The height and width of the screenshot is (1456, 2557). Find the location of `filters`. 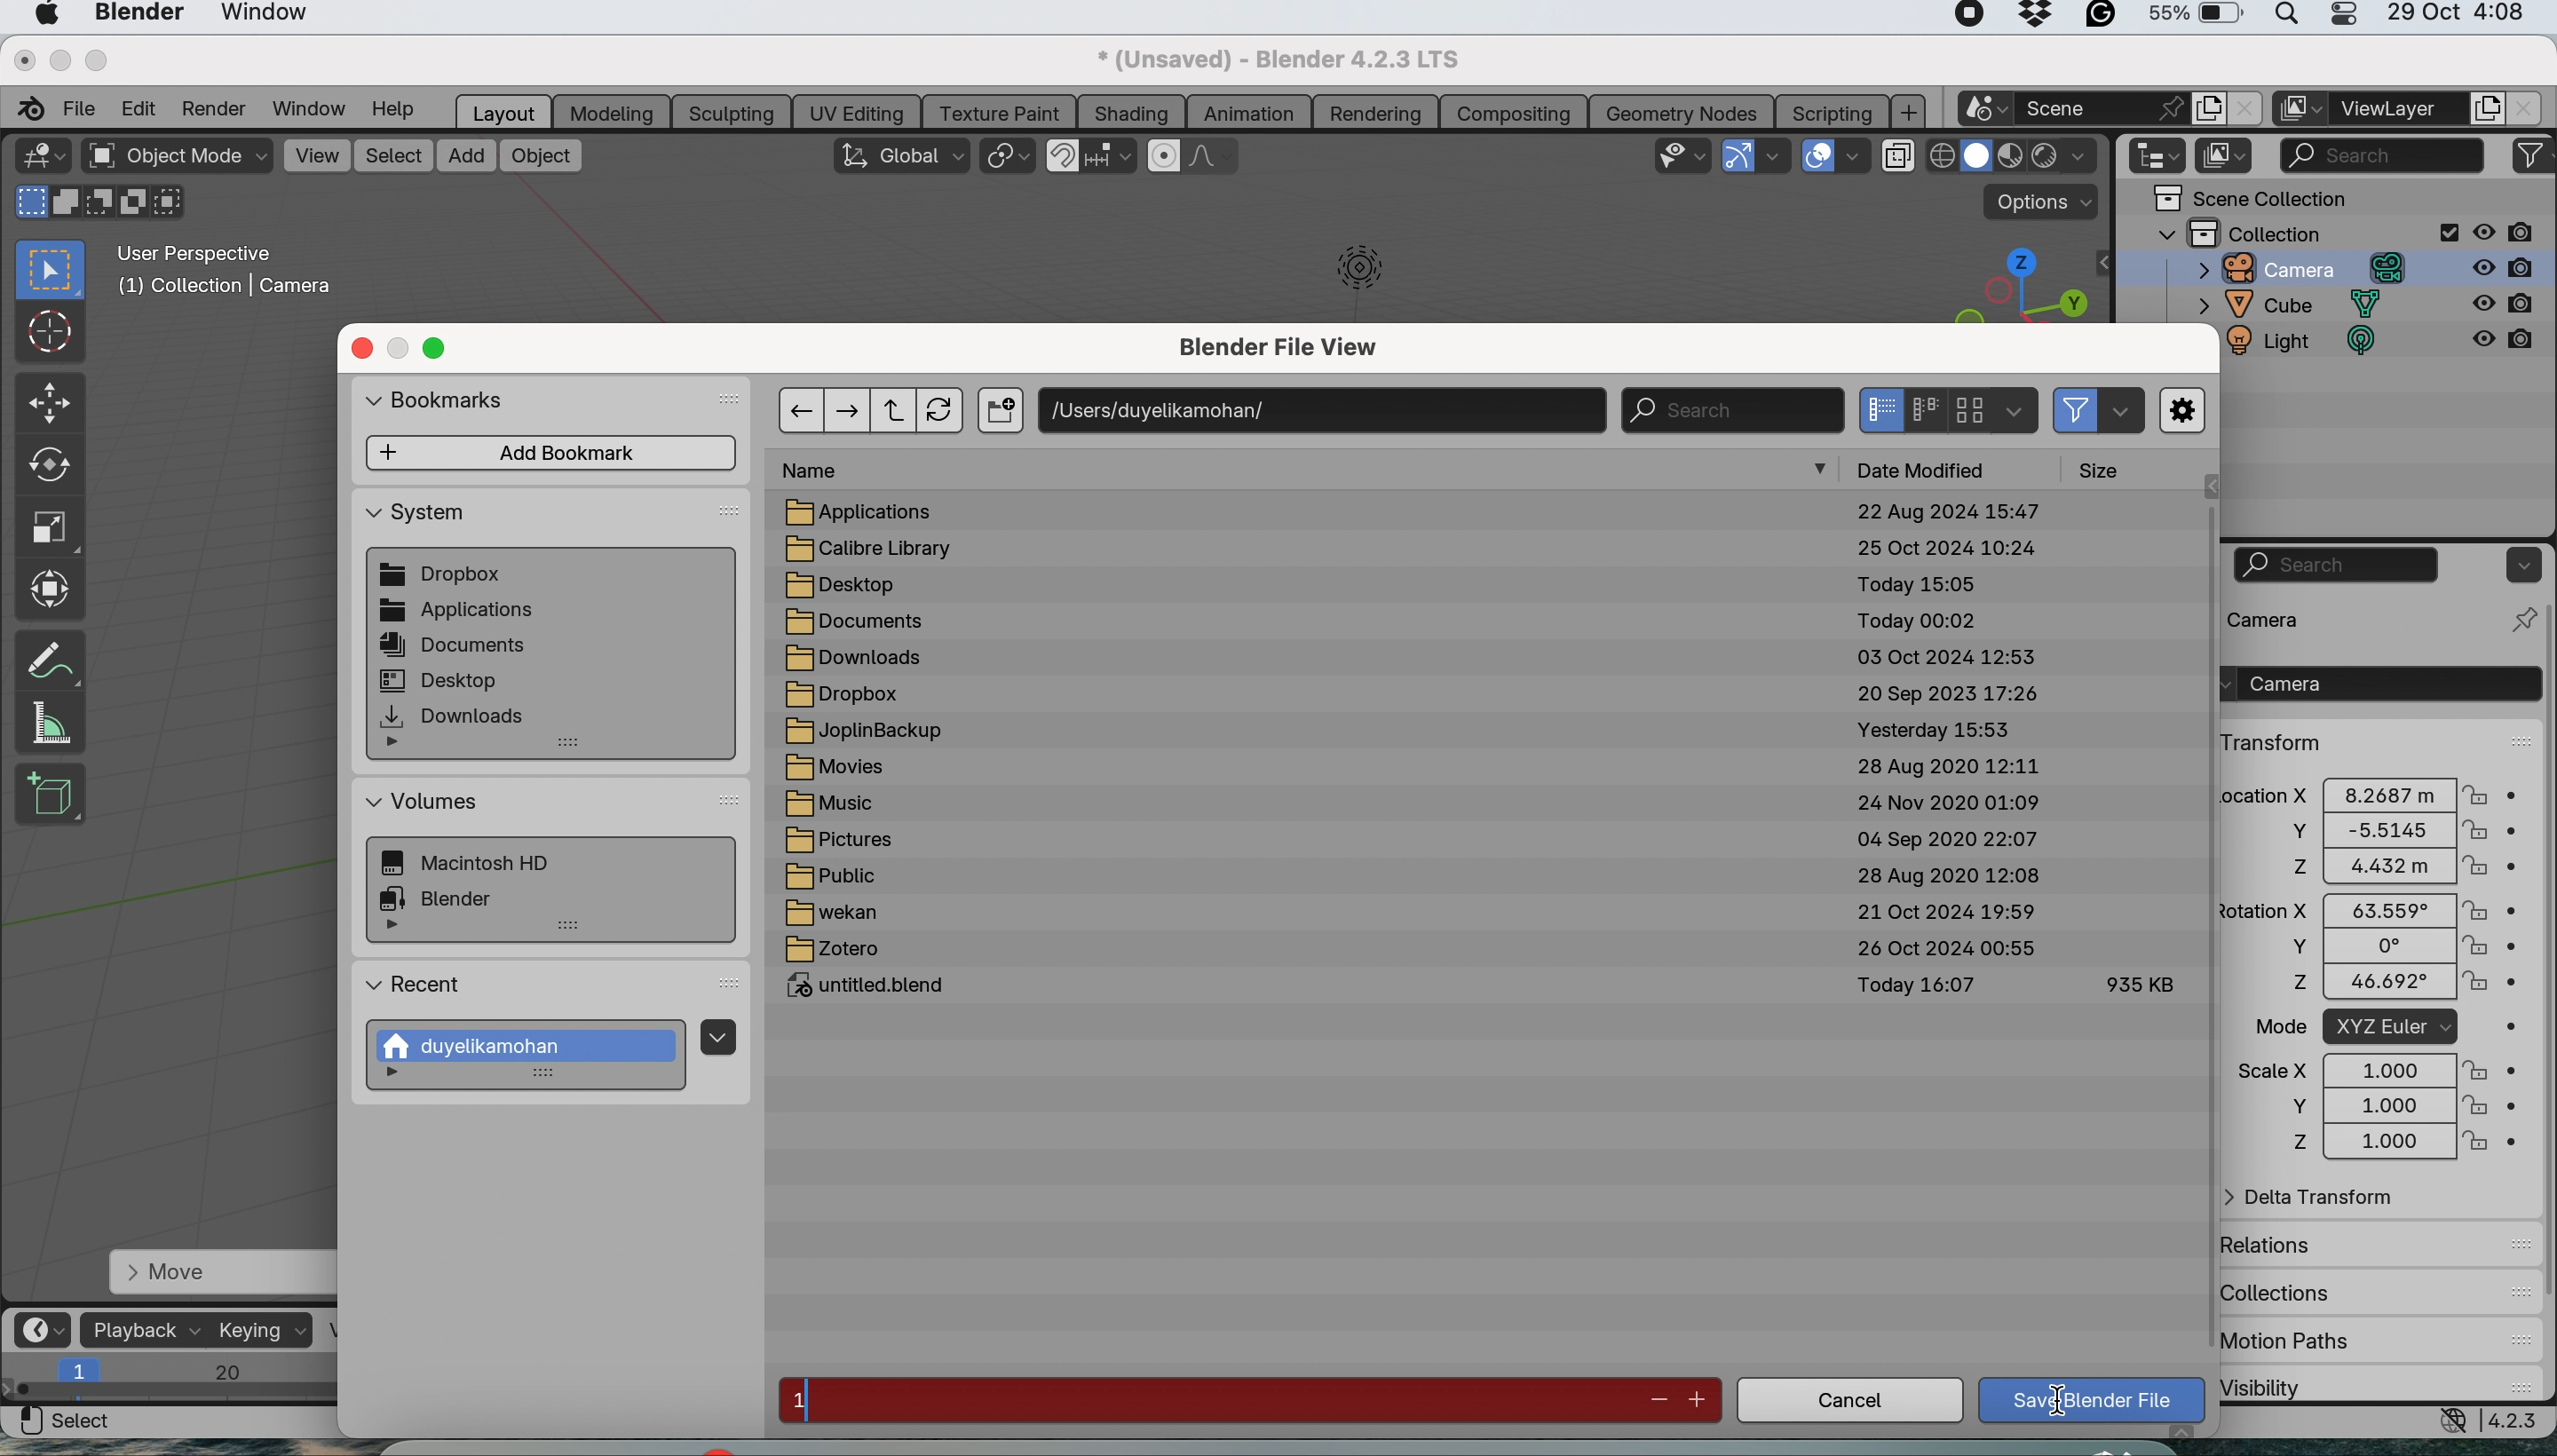

filters is located at coordinates (2533, 156).